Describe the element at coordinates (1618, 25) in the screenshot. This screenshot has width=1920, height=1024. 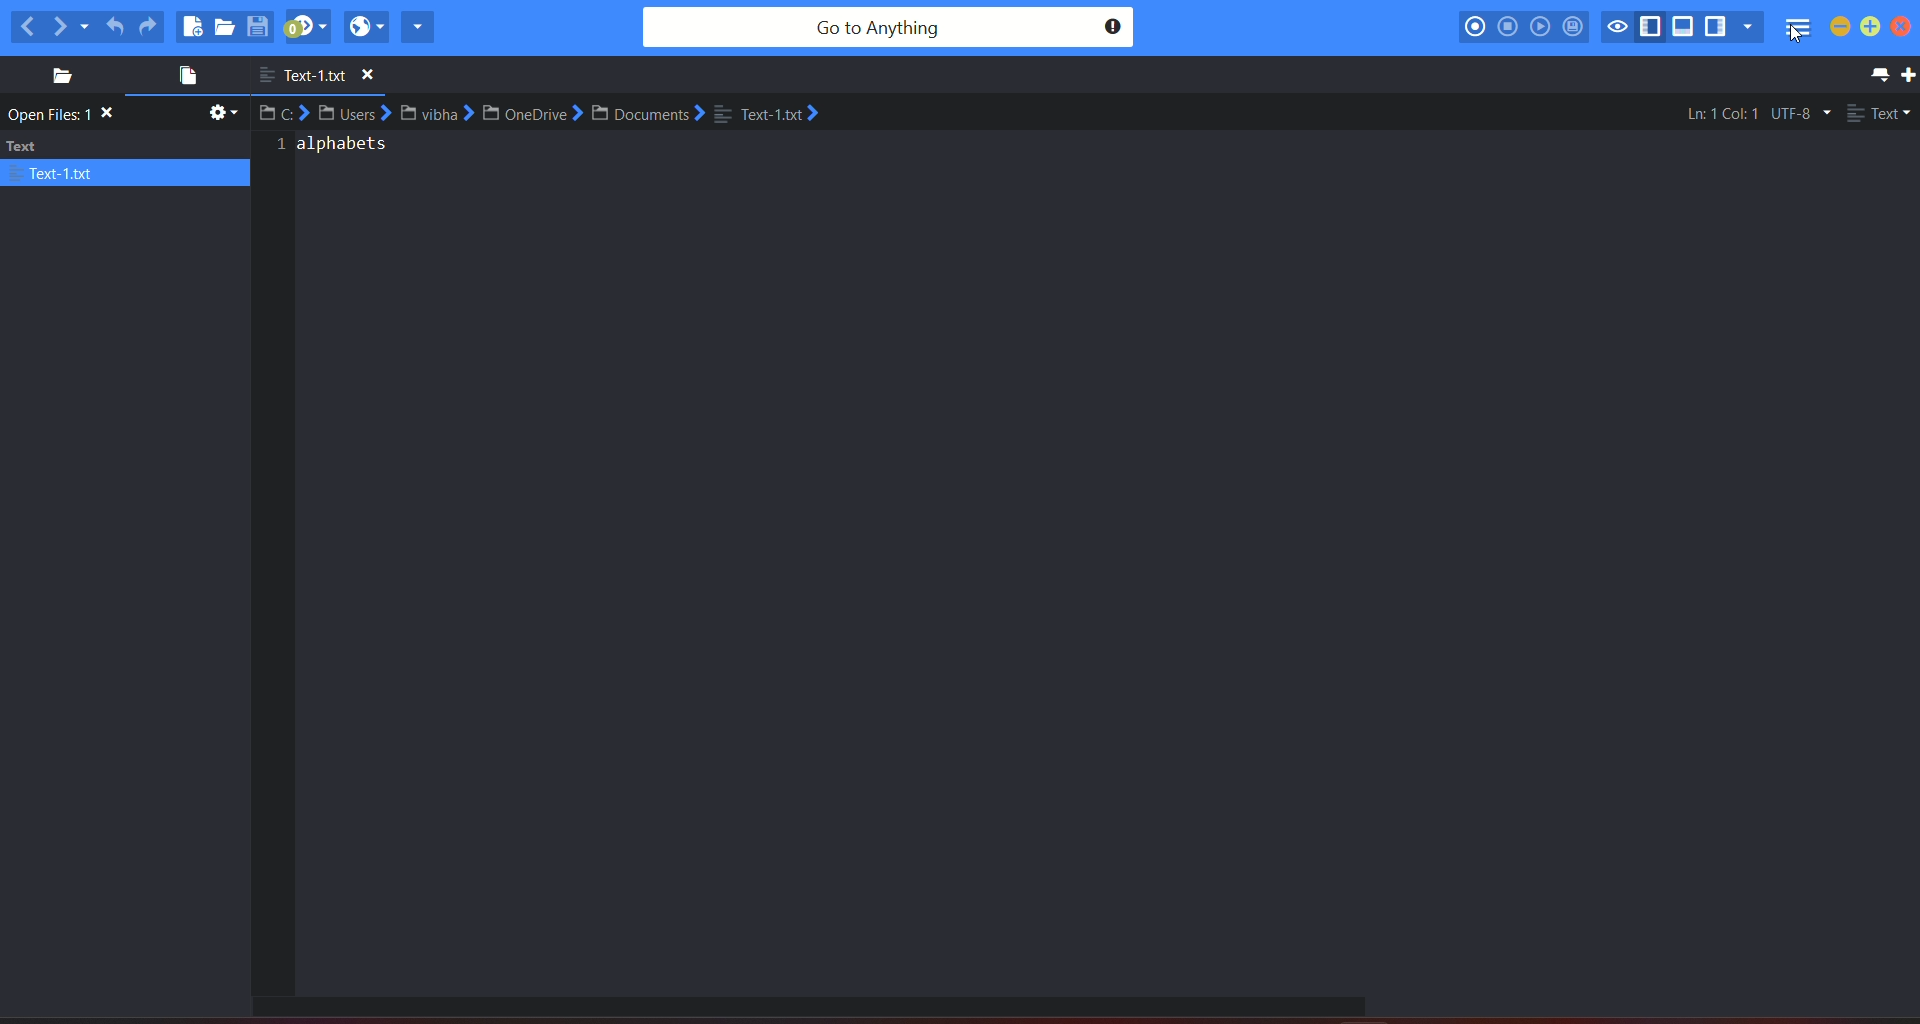
I see `toggle focus mode` at that location.